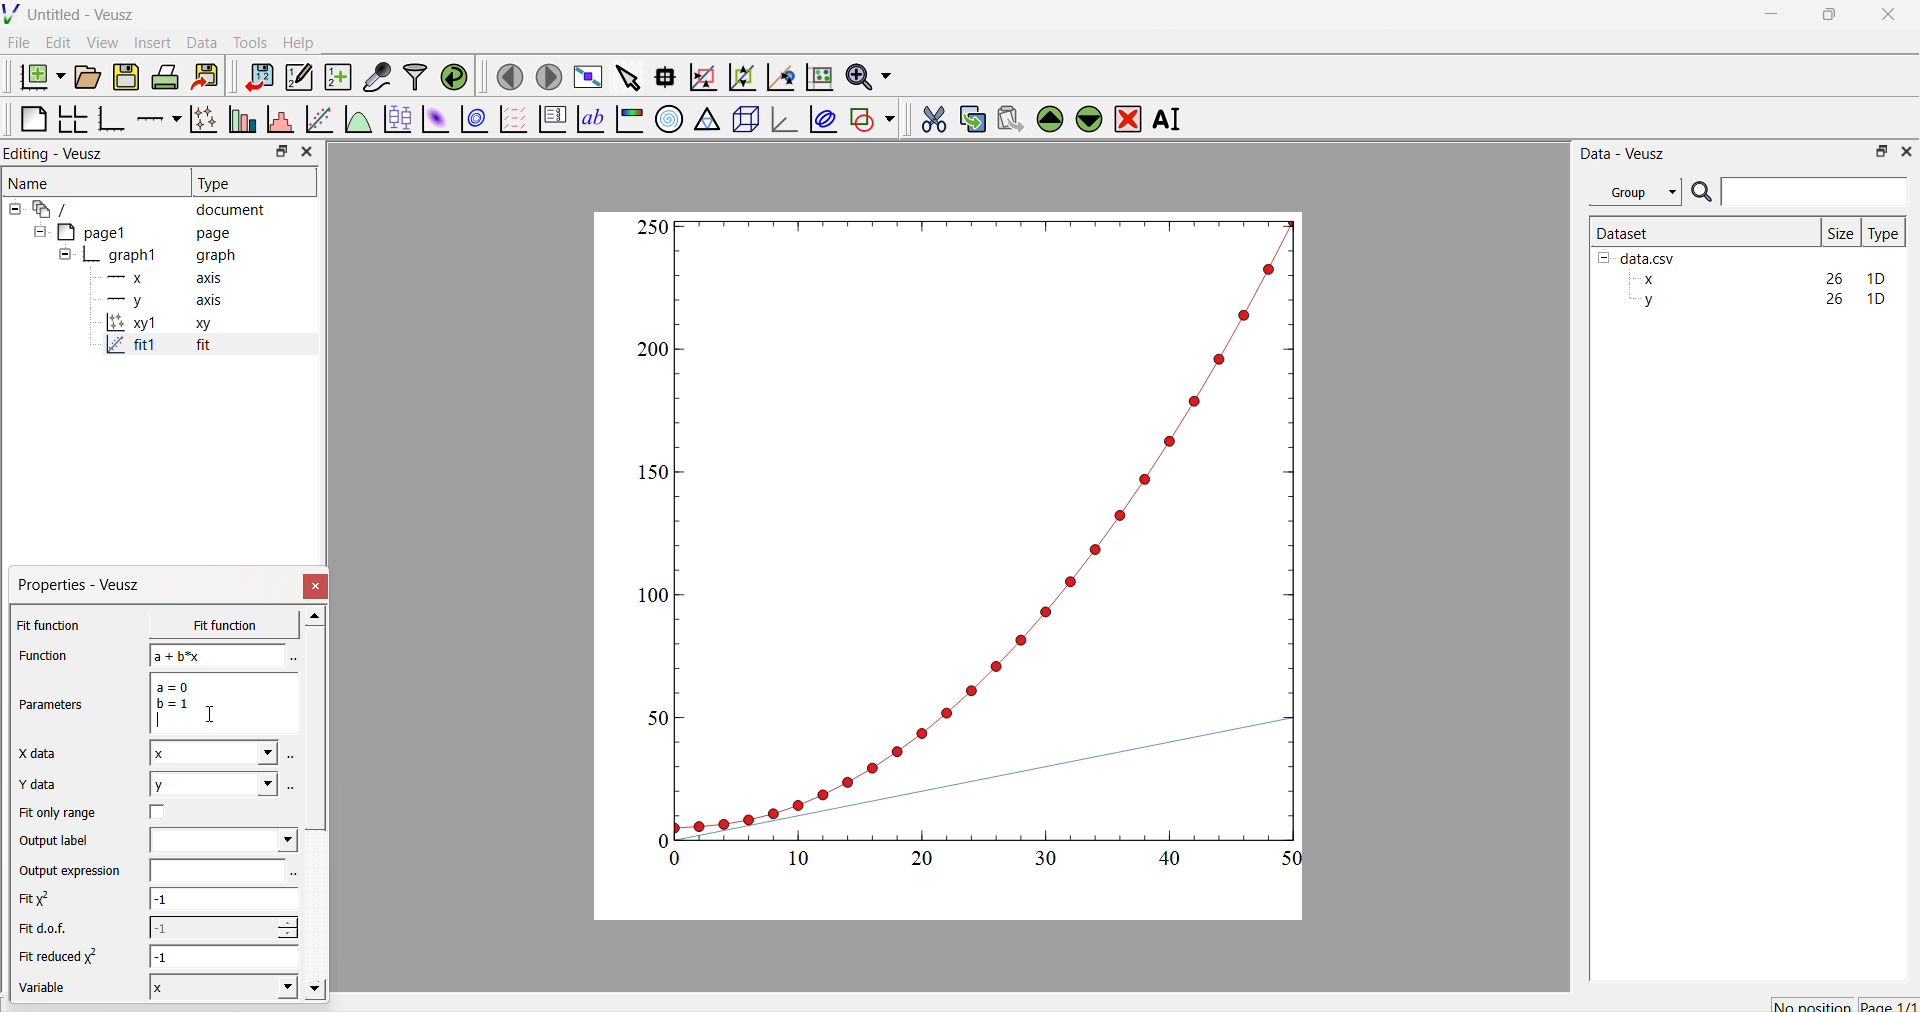  What do you see at coordinates (1759, 299) in the screenshot?
I see `y 26 1D` at bounding box center [1759, 299].